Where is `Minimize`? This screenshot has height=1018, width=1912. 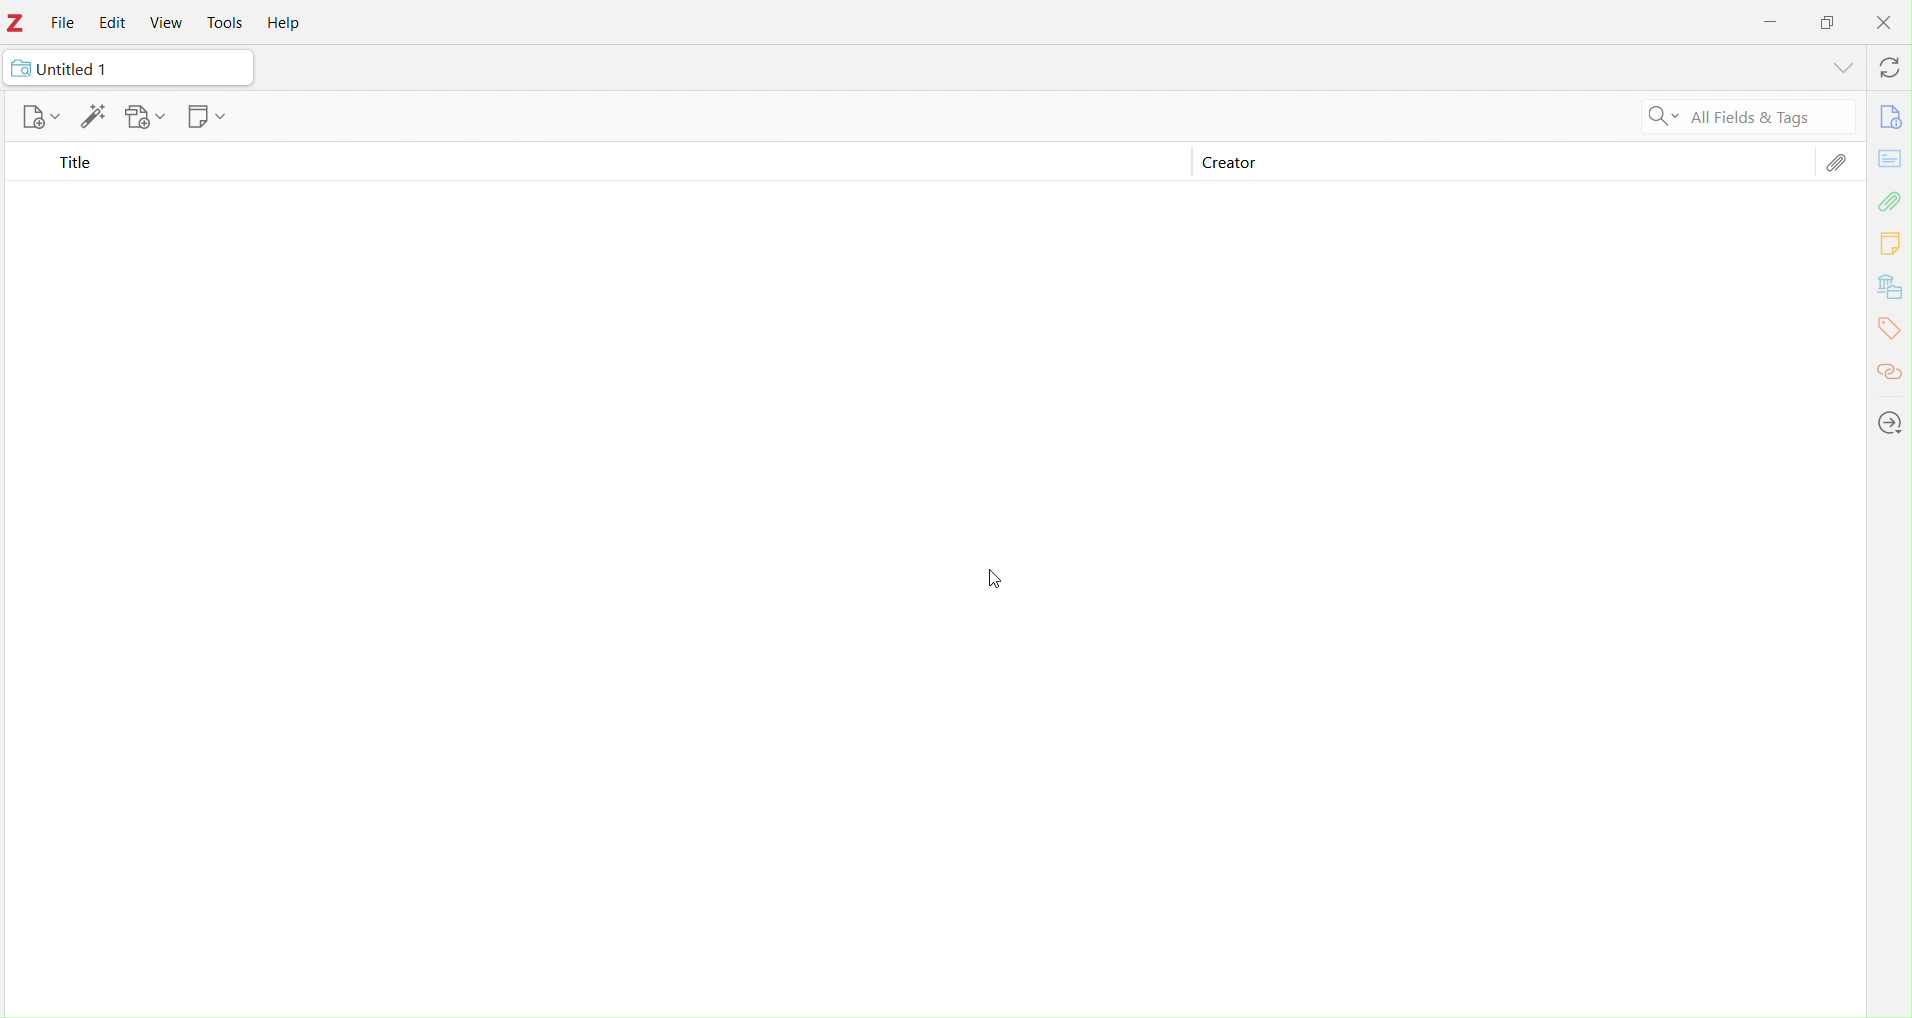 Minimize is located at coordinates (1774, 24).